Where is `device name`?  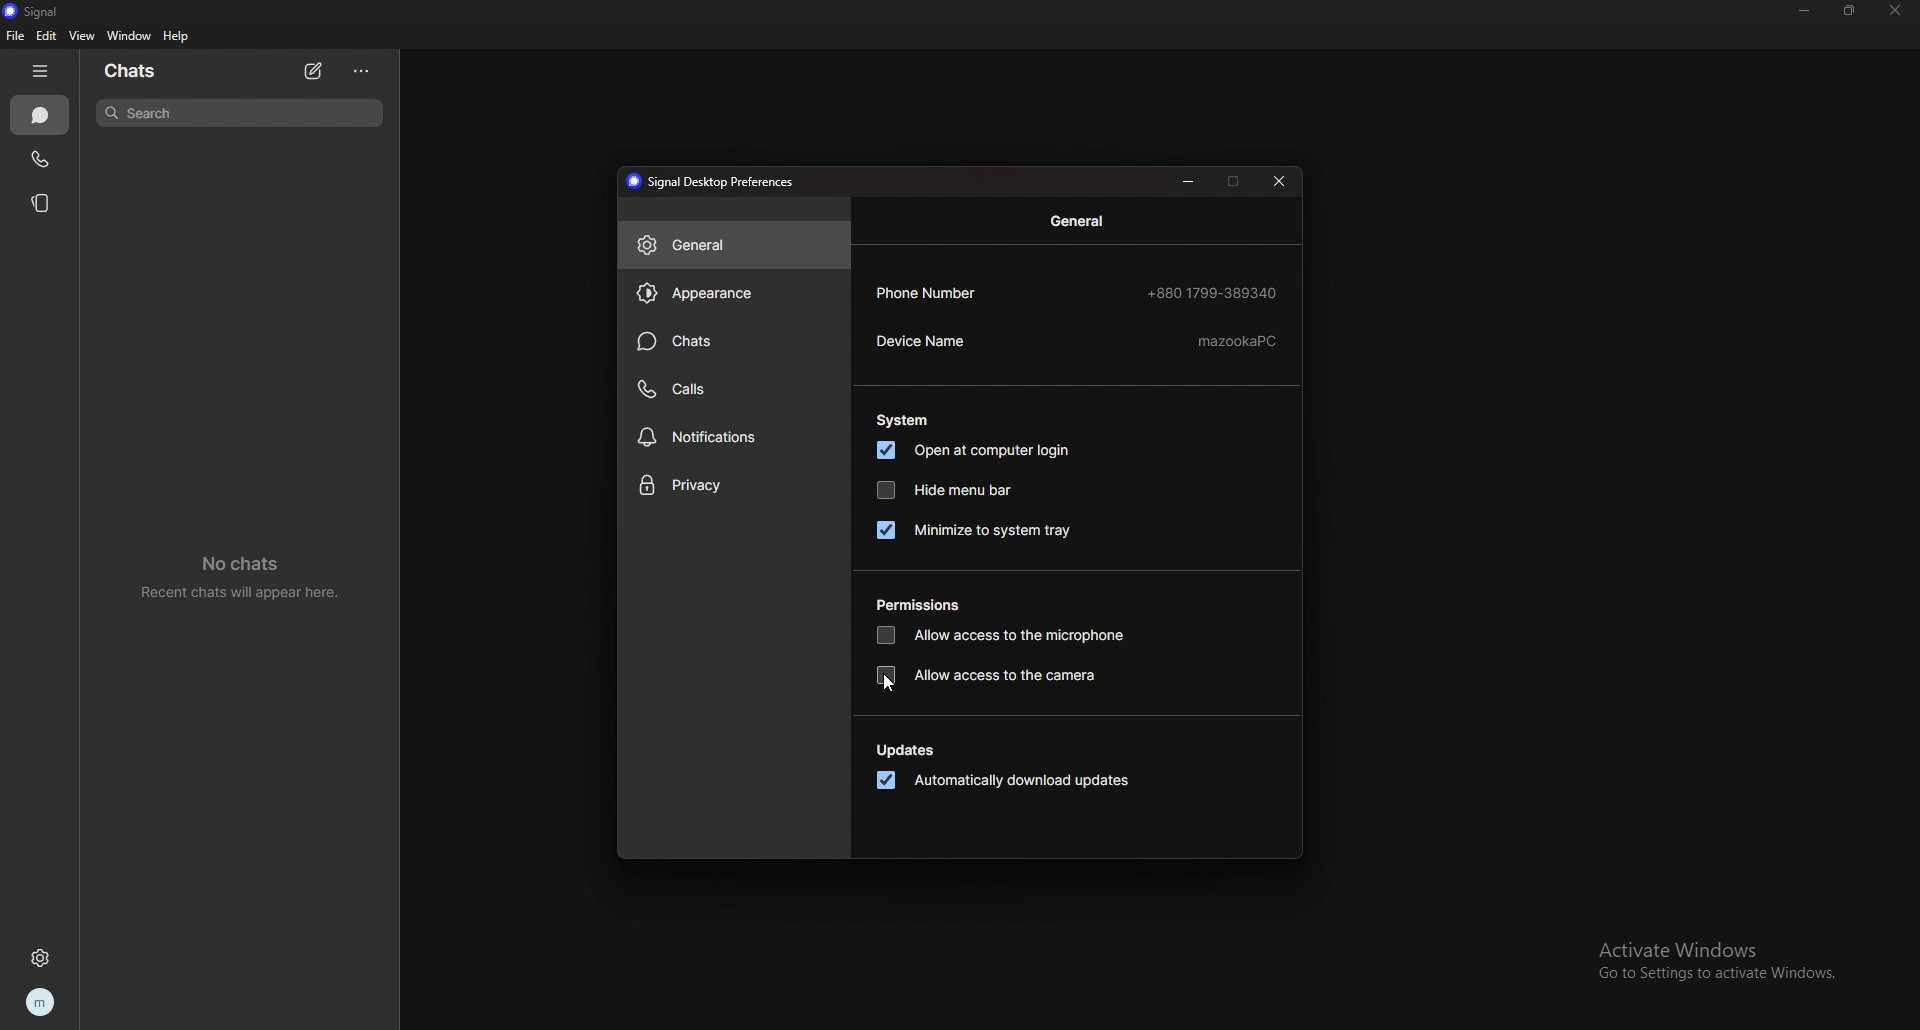
device name is located at coordinates (1079, 342).